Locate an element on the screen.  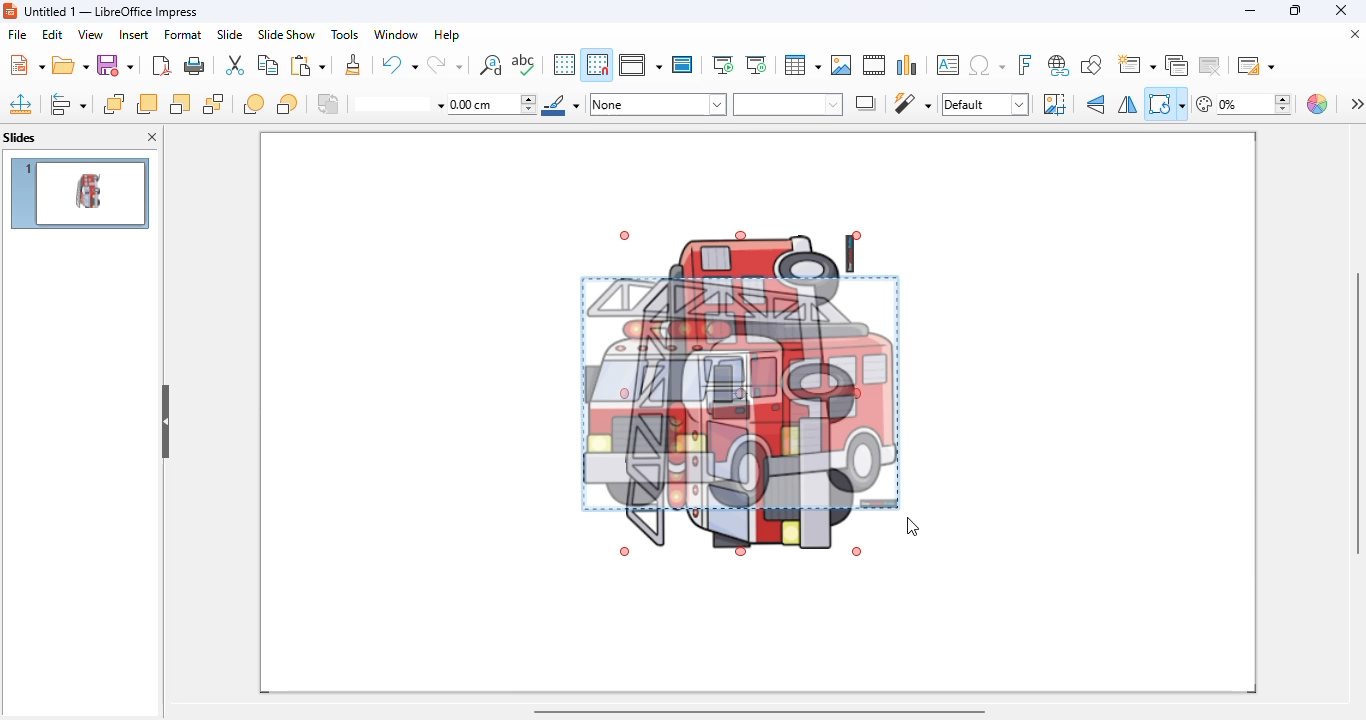
vertically is located at coordinates (1097, 104).